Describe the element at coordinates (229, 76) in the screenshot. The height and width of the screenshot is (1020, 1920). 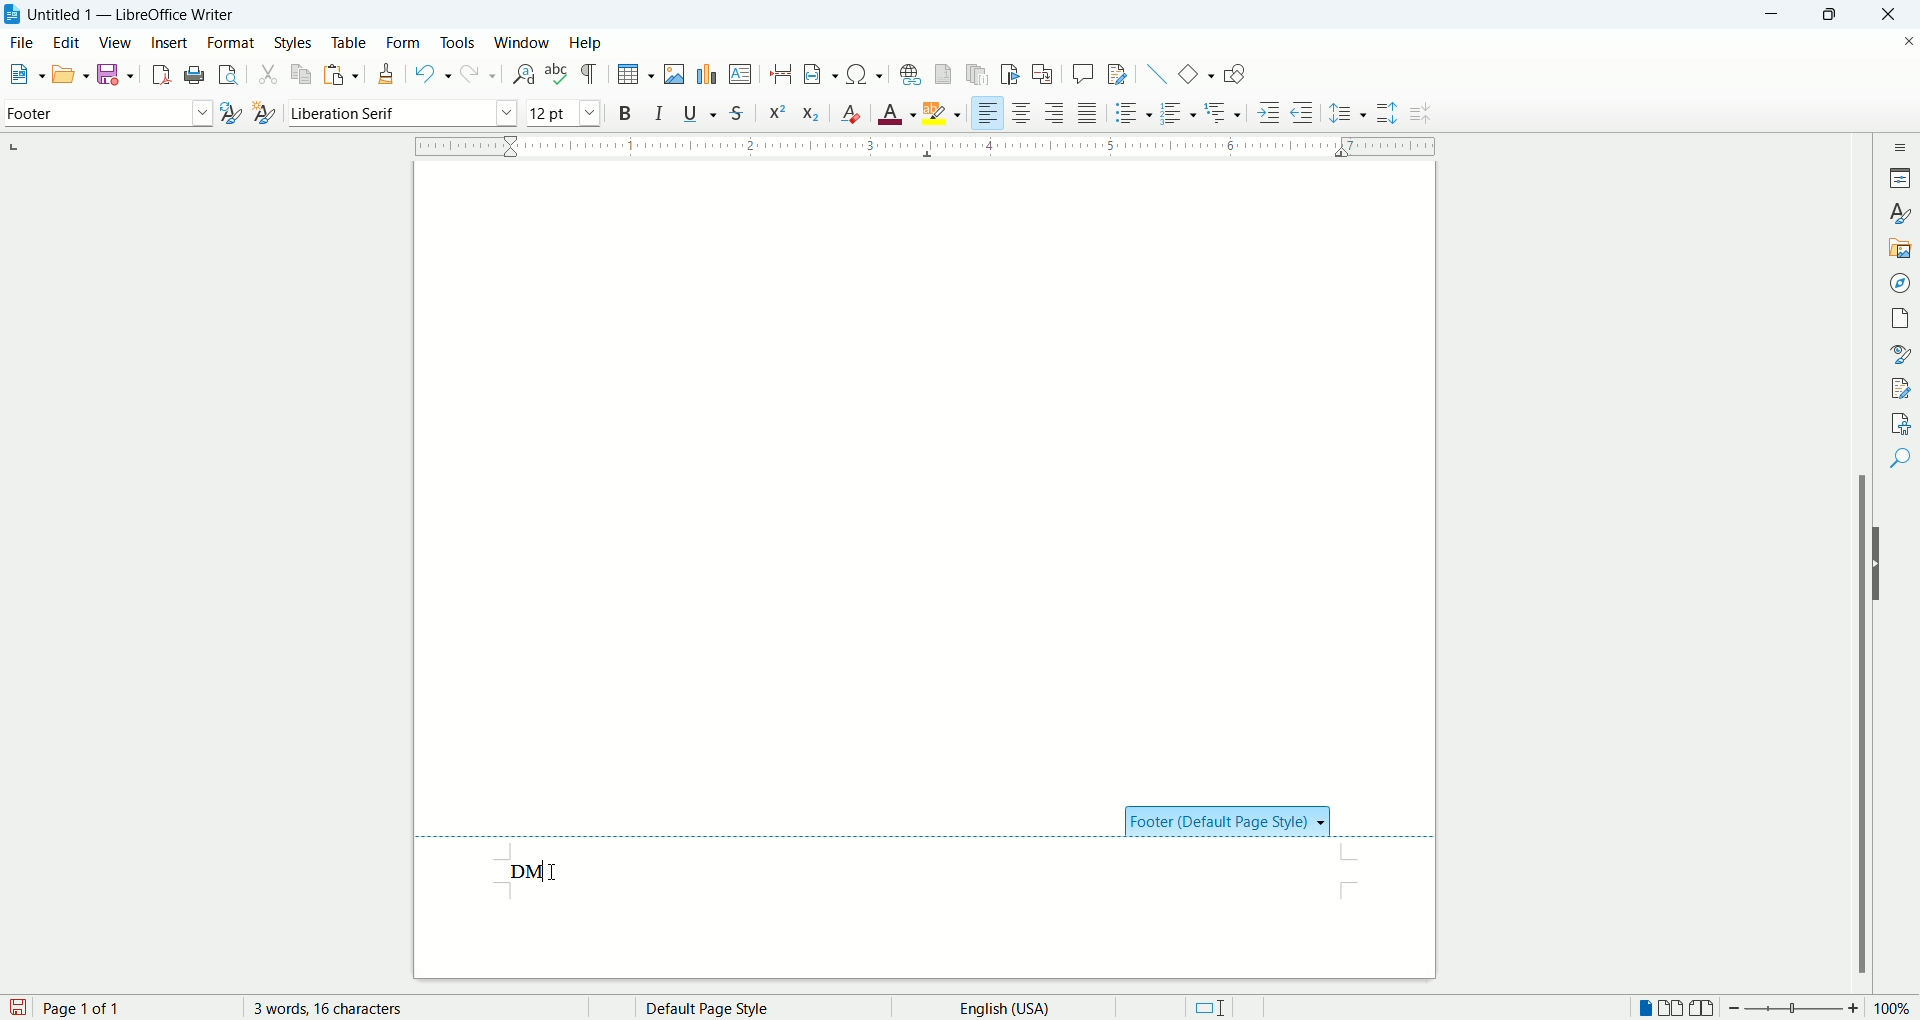
I see `print preview` at that location.